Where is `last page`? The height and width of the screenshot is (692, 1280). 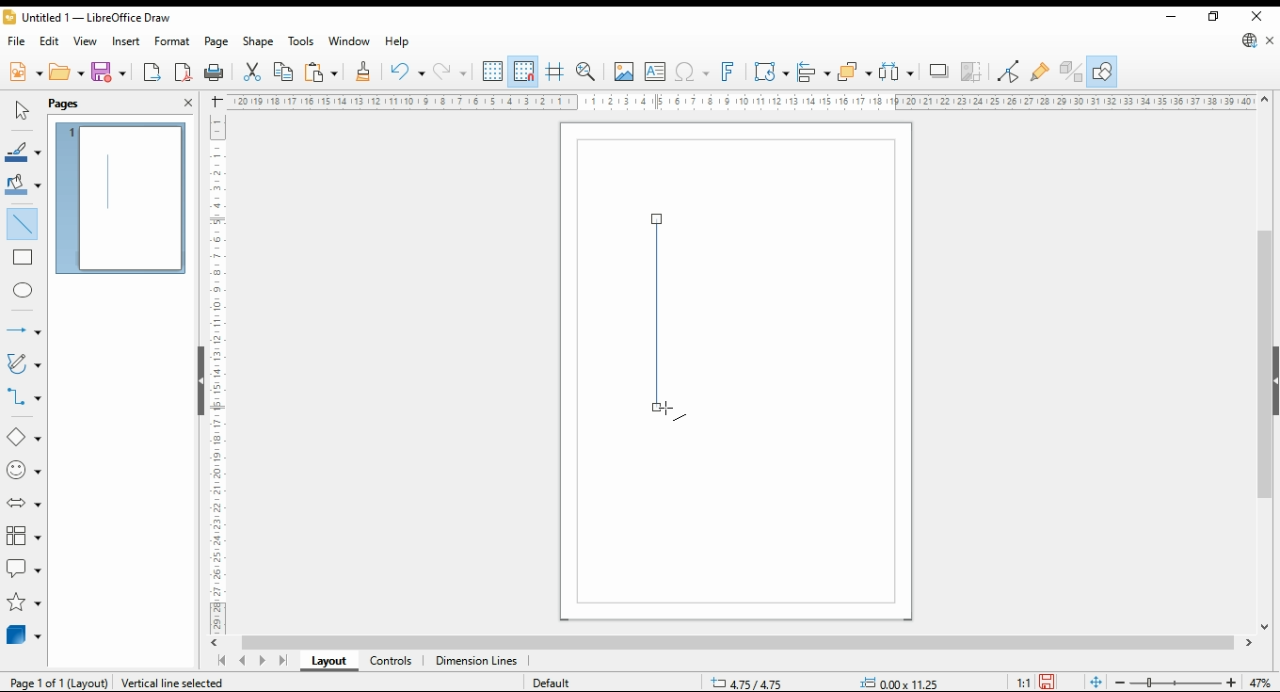
last page is located at coordinates (284, 662).